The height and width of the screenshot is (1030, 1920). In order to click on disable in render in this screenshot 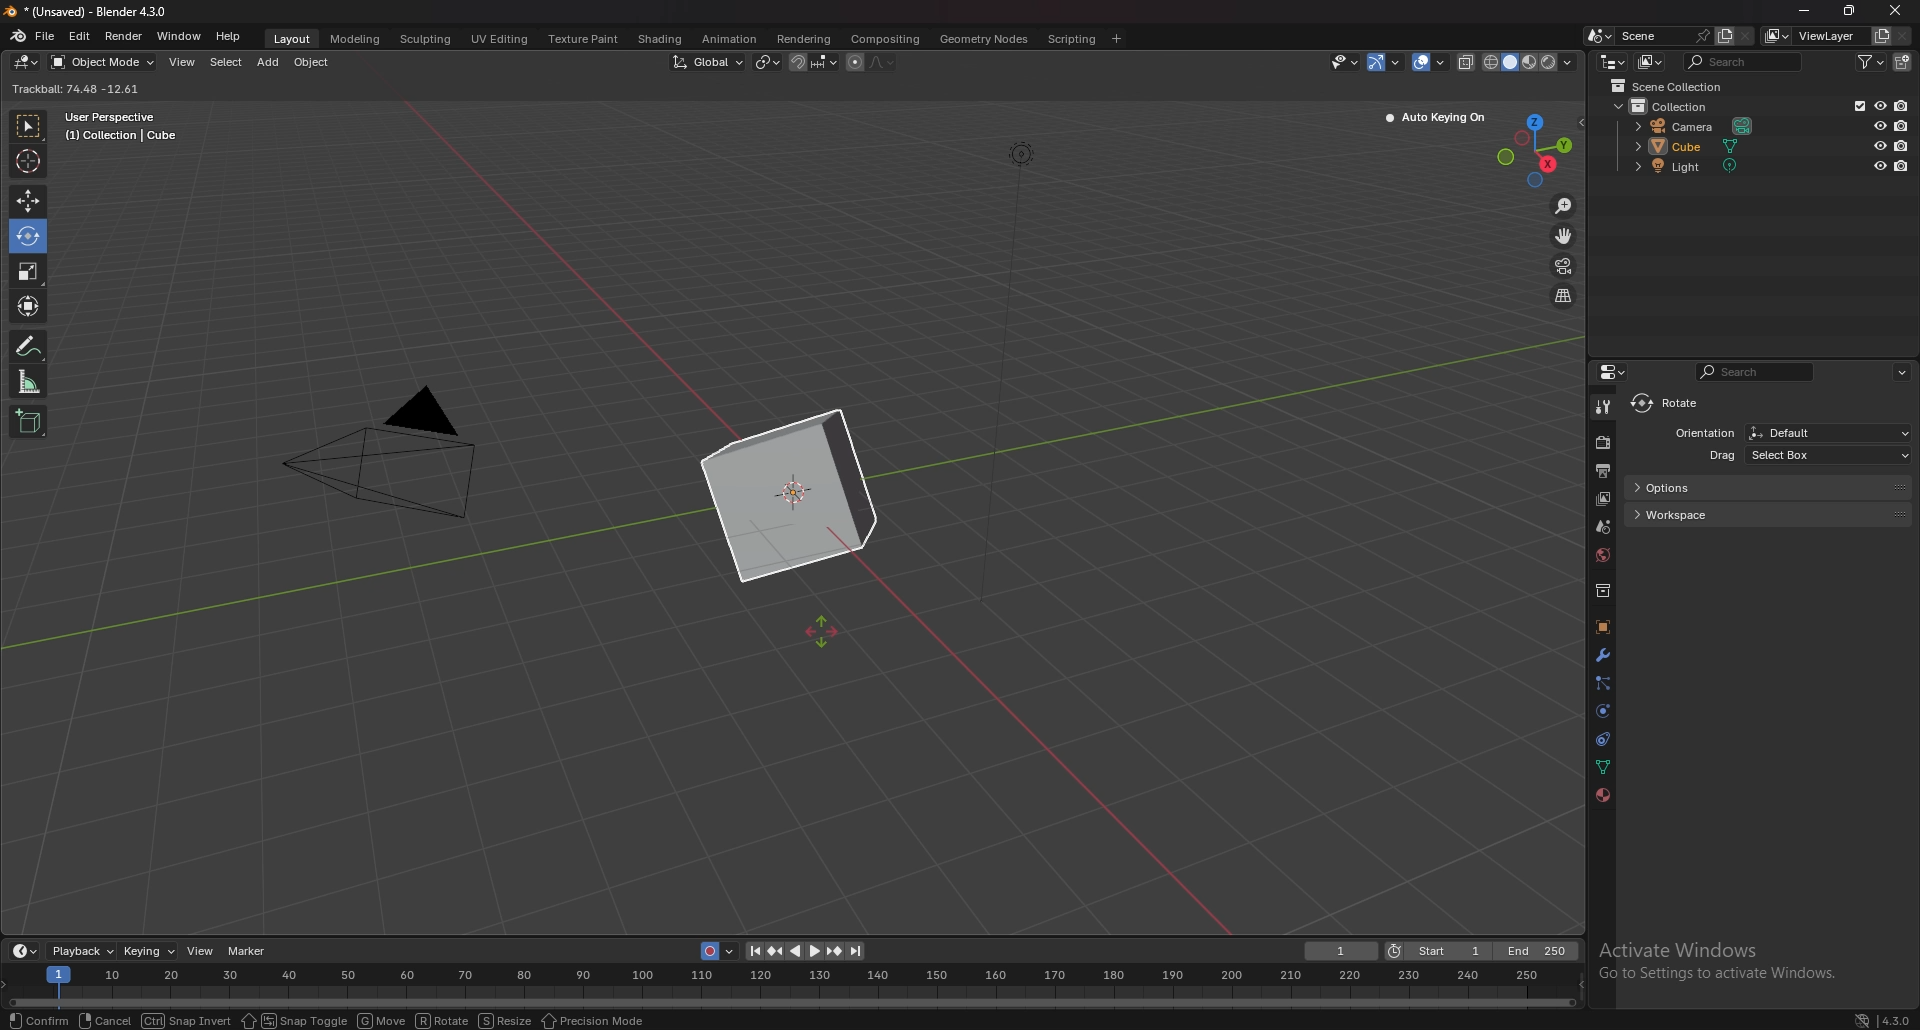, I will do `click(1902, 105)`.